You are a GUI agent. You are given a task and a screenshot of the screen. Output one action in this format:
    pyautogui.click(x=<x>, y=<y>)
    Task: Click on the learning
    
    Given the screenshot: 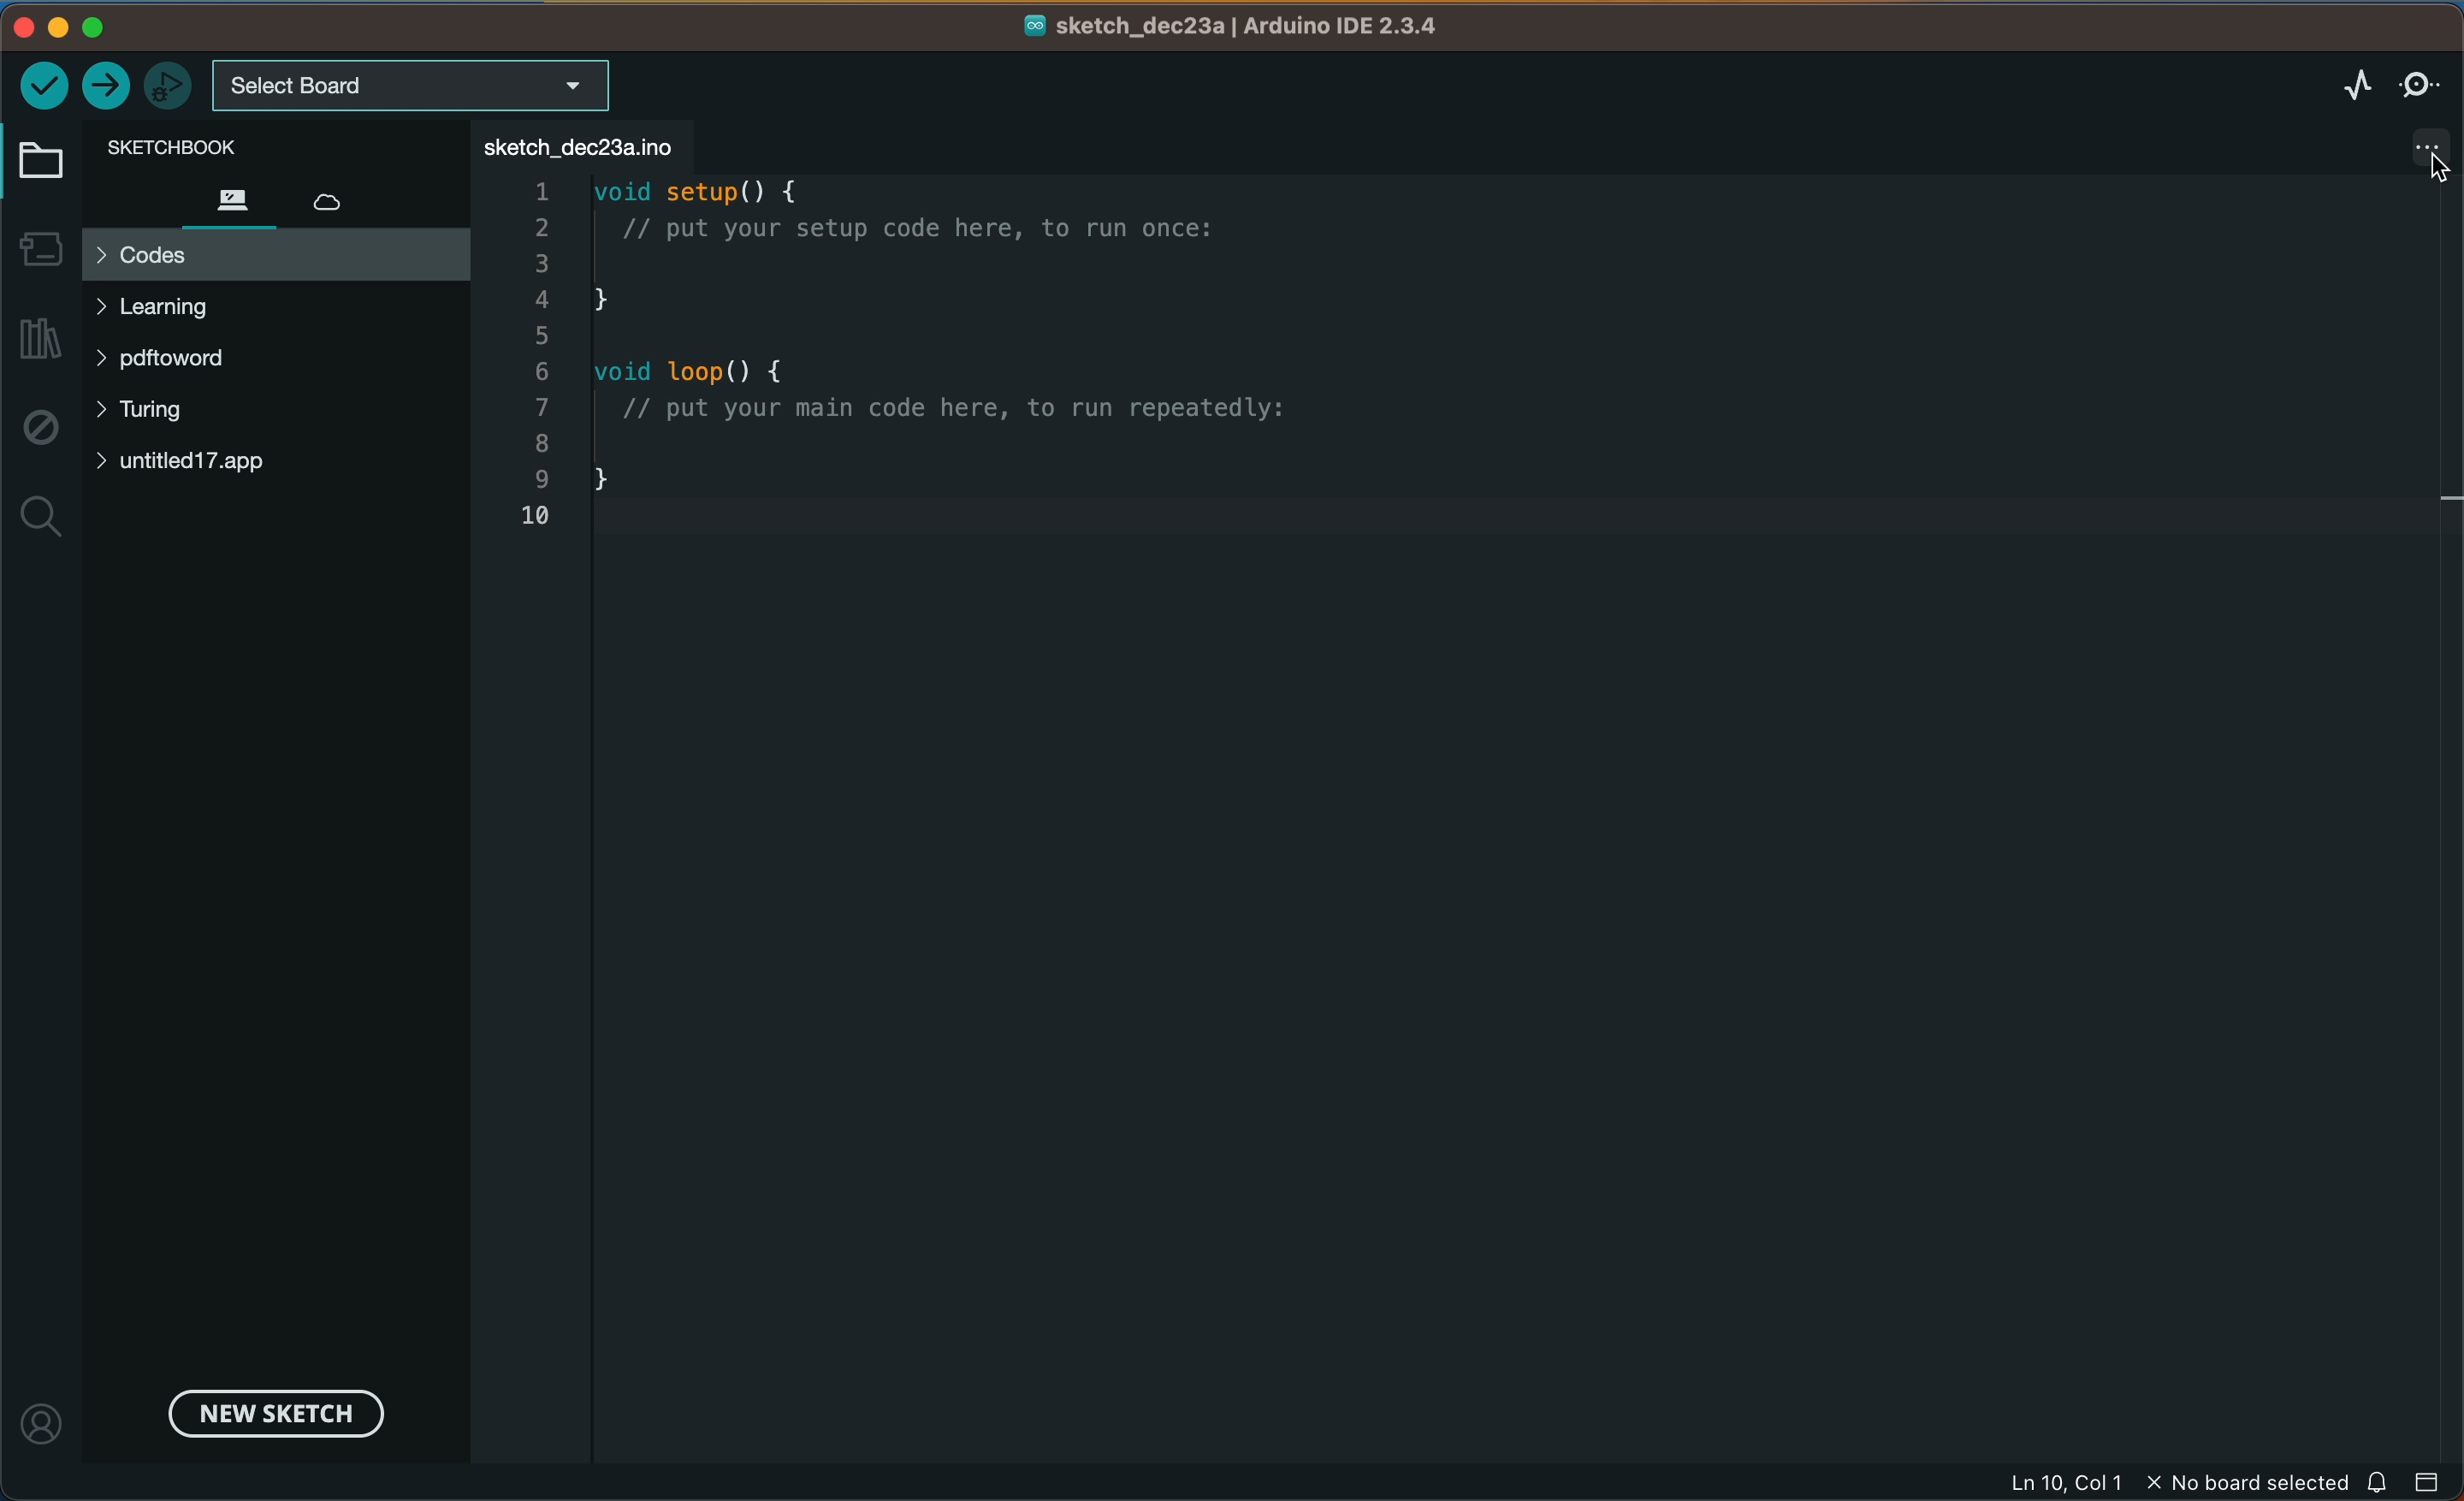 What is the action you would take?
    pyautogui.click(x=196, y=307)
    